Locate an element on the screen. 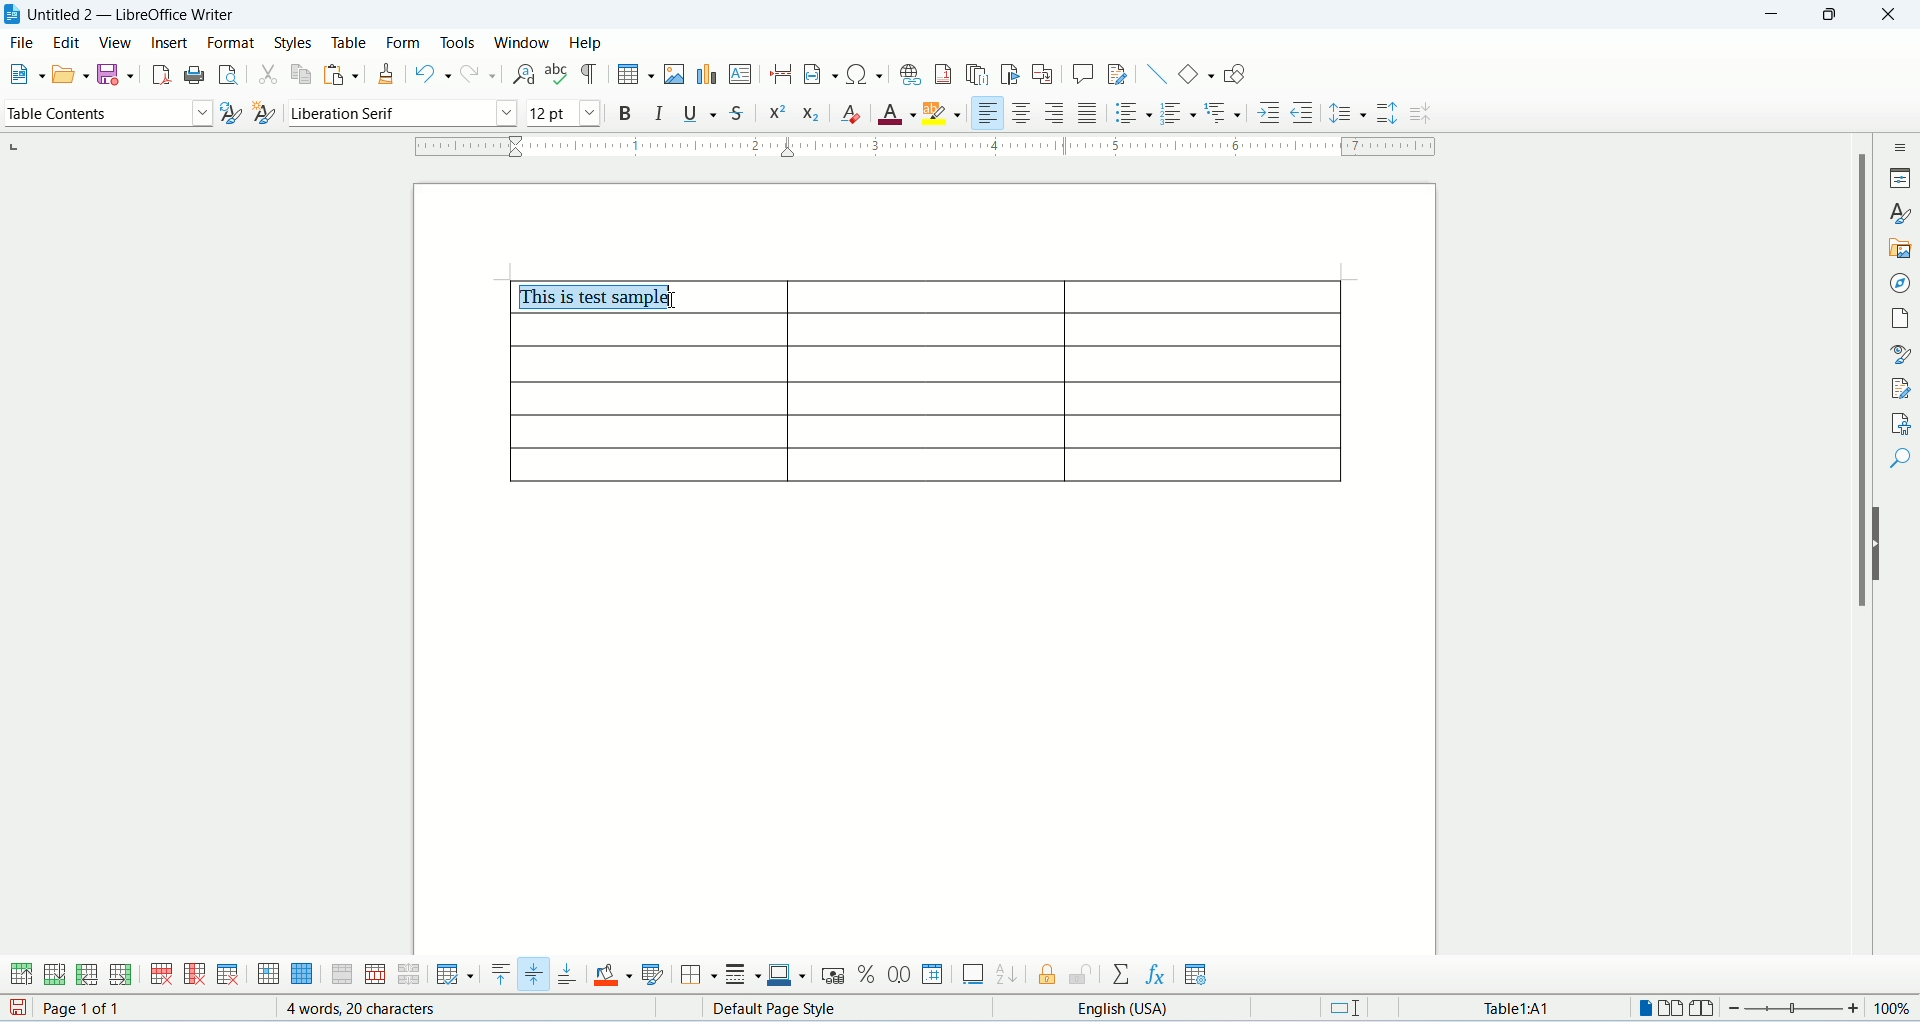  new style is located at coordinates (265, 113).